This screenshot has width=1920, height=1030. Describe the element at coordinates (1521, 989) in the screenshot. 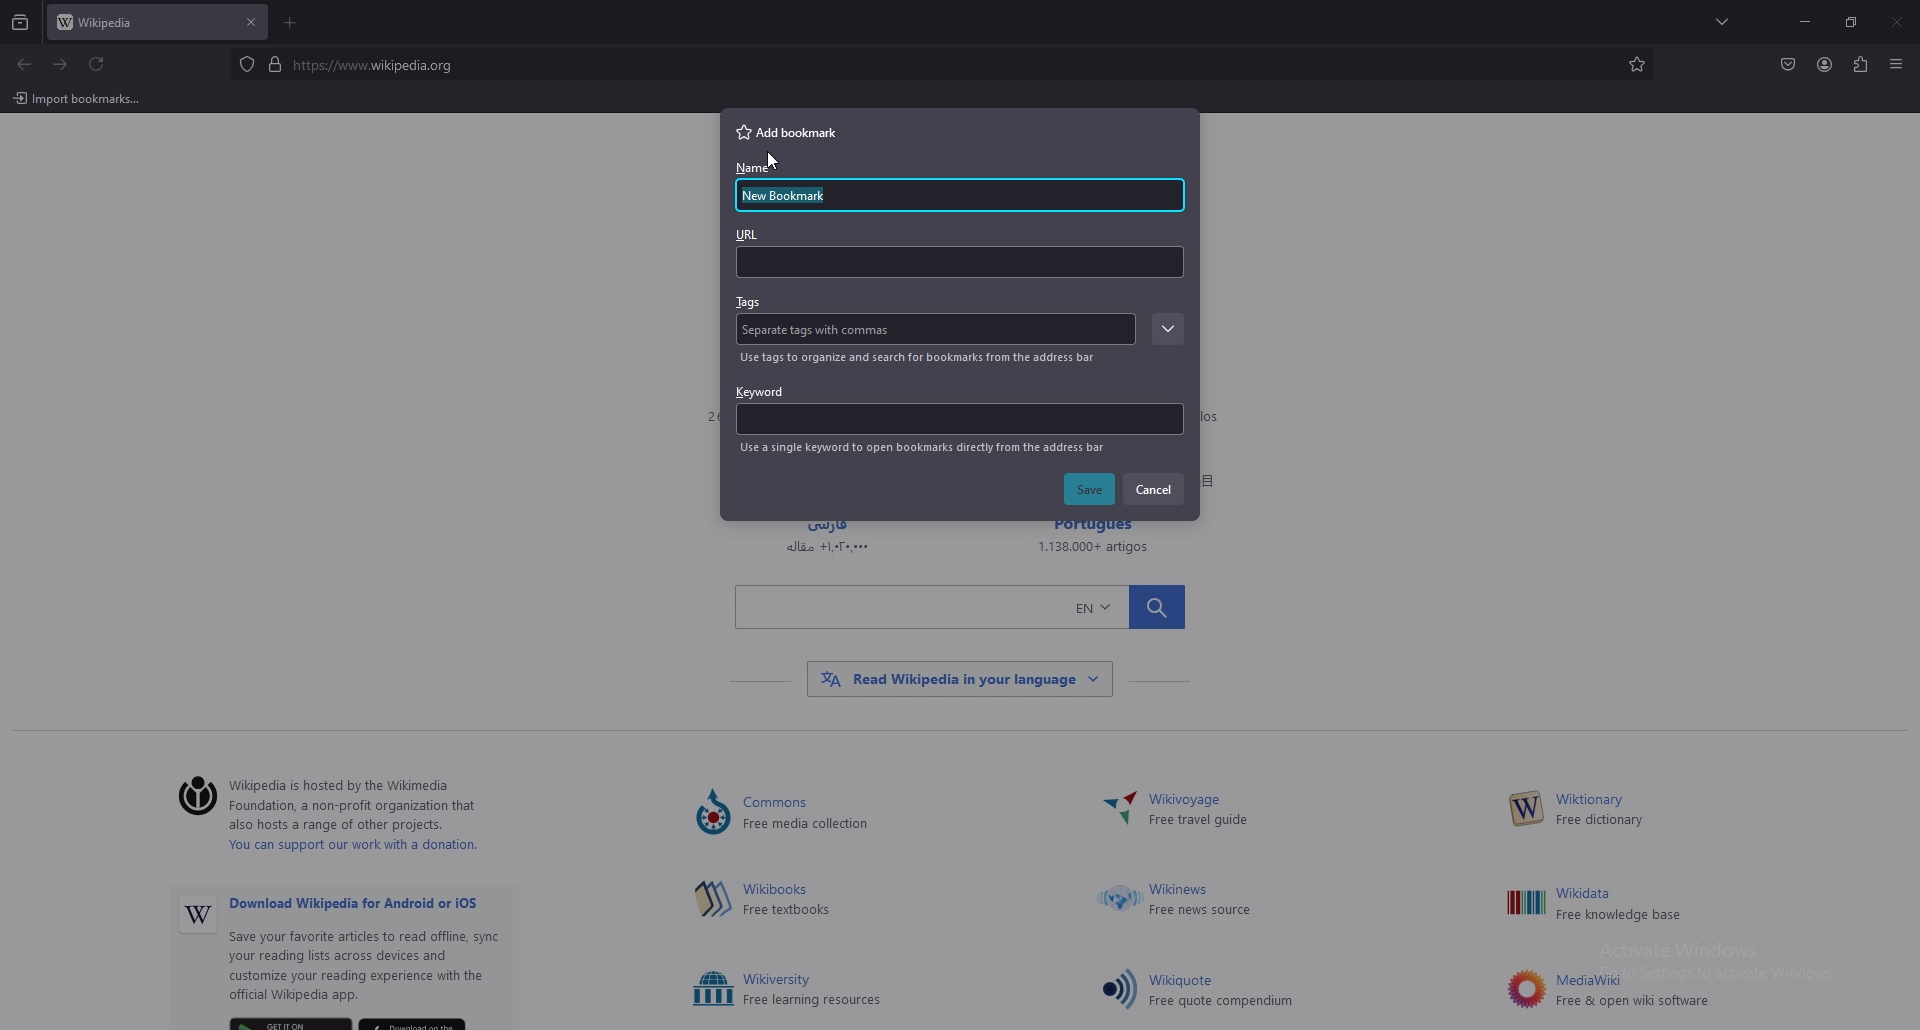

I see `` at that location.